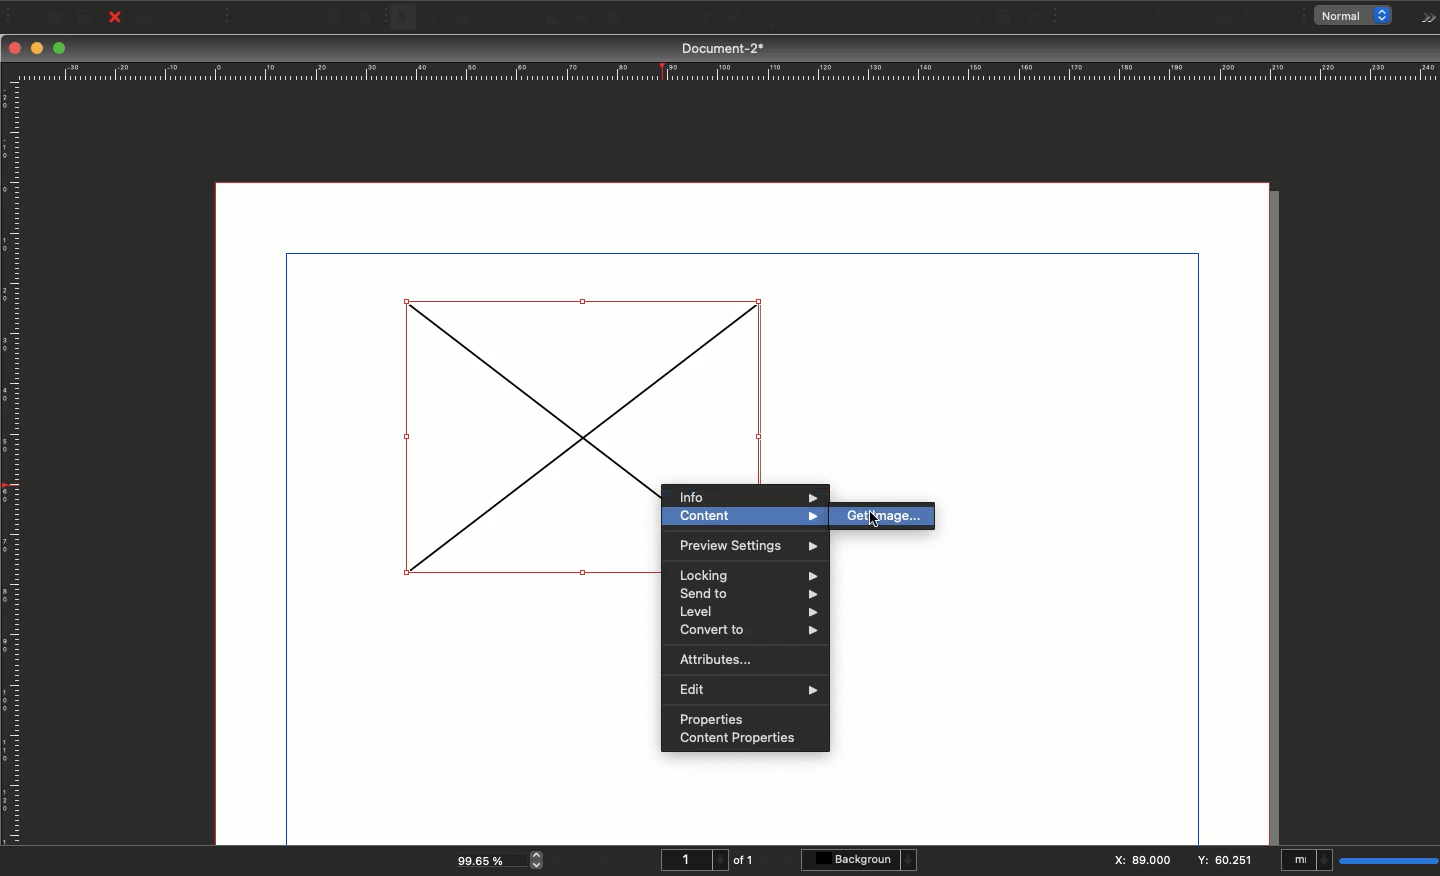 This screenshot has width=1440, height=876. Describe the element at coordinates (1102, 18) in the screenshot. I see `PDF check box` at that location.